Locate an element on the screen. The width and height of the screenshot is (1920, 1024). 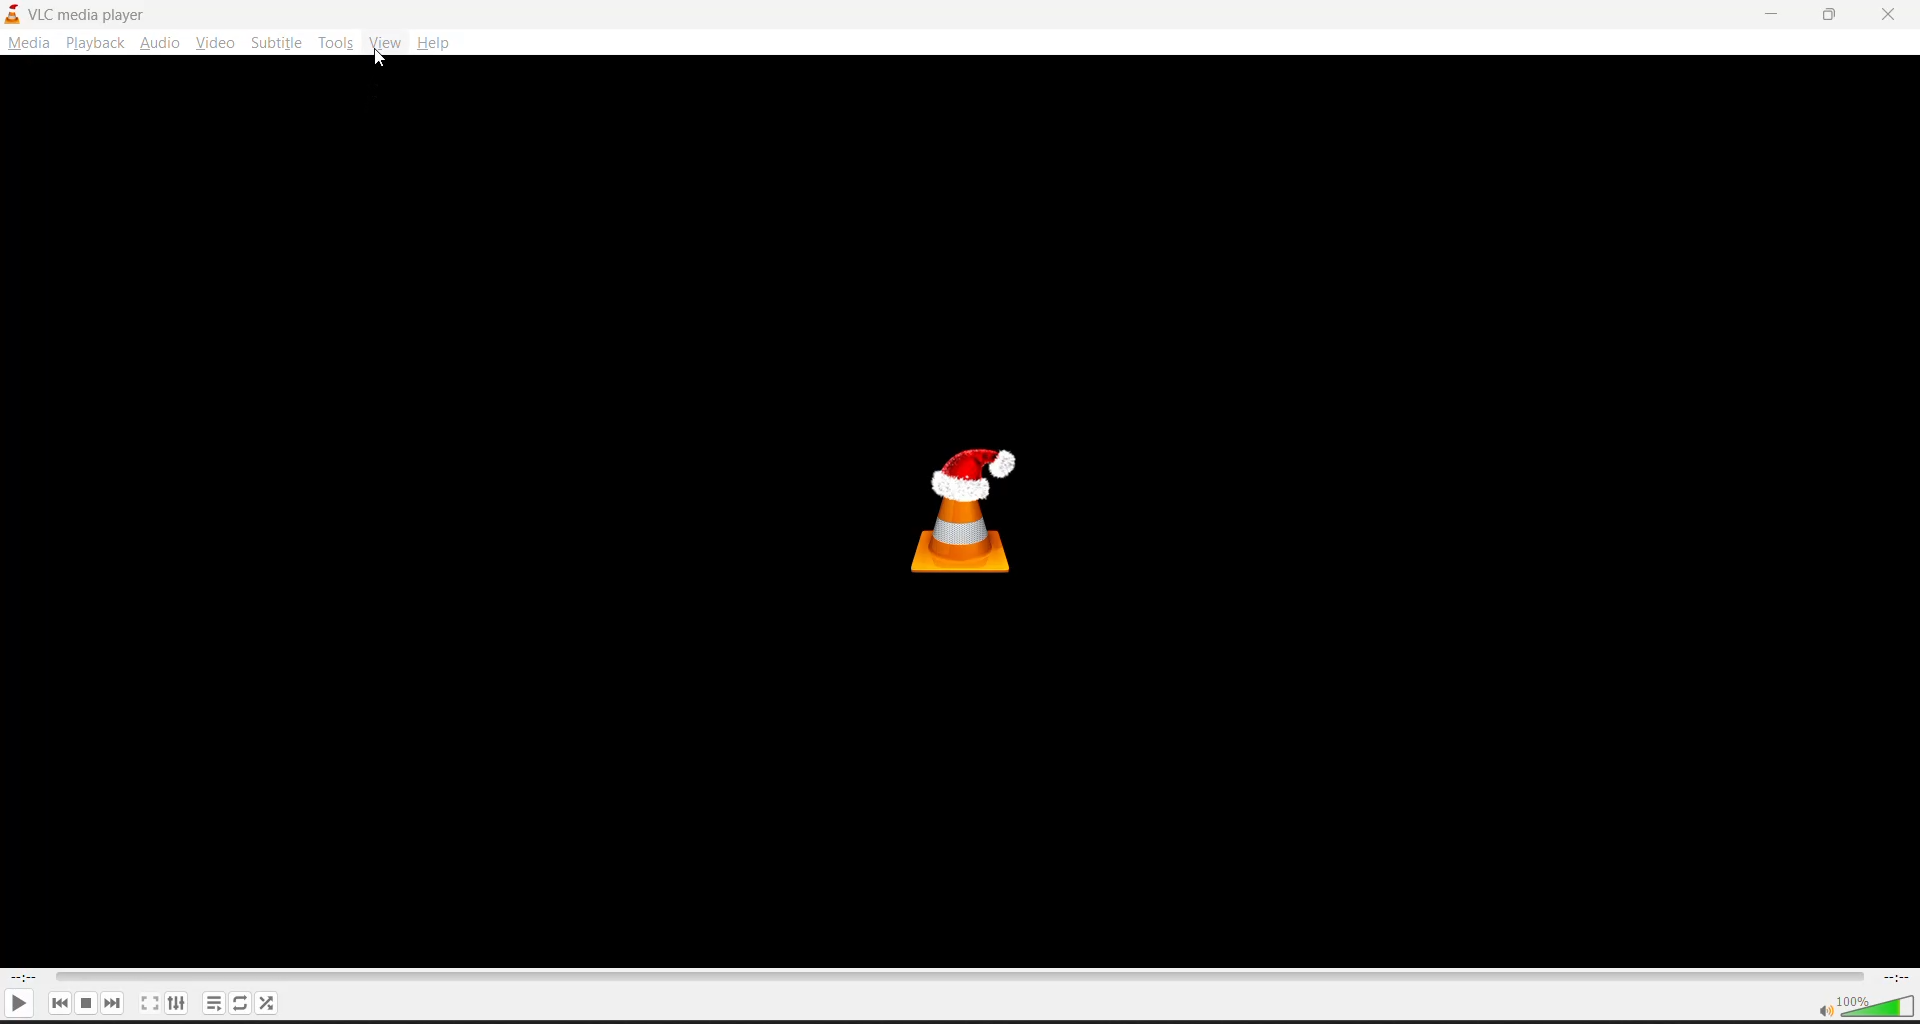
maximize is located at coordinates (1830, 15).